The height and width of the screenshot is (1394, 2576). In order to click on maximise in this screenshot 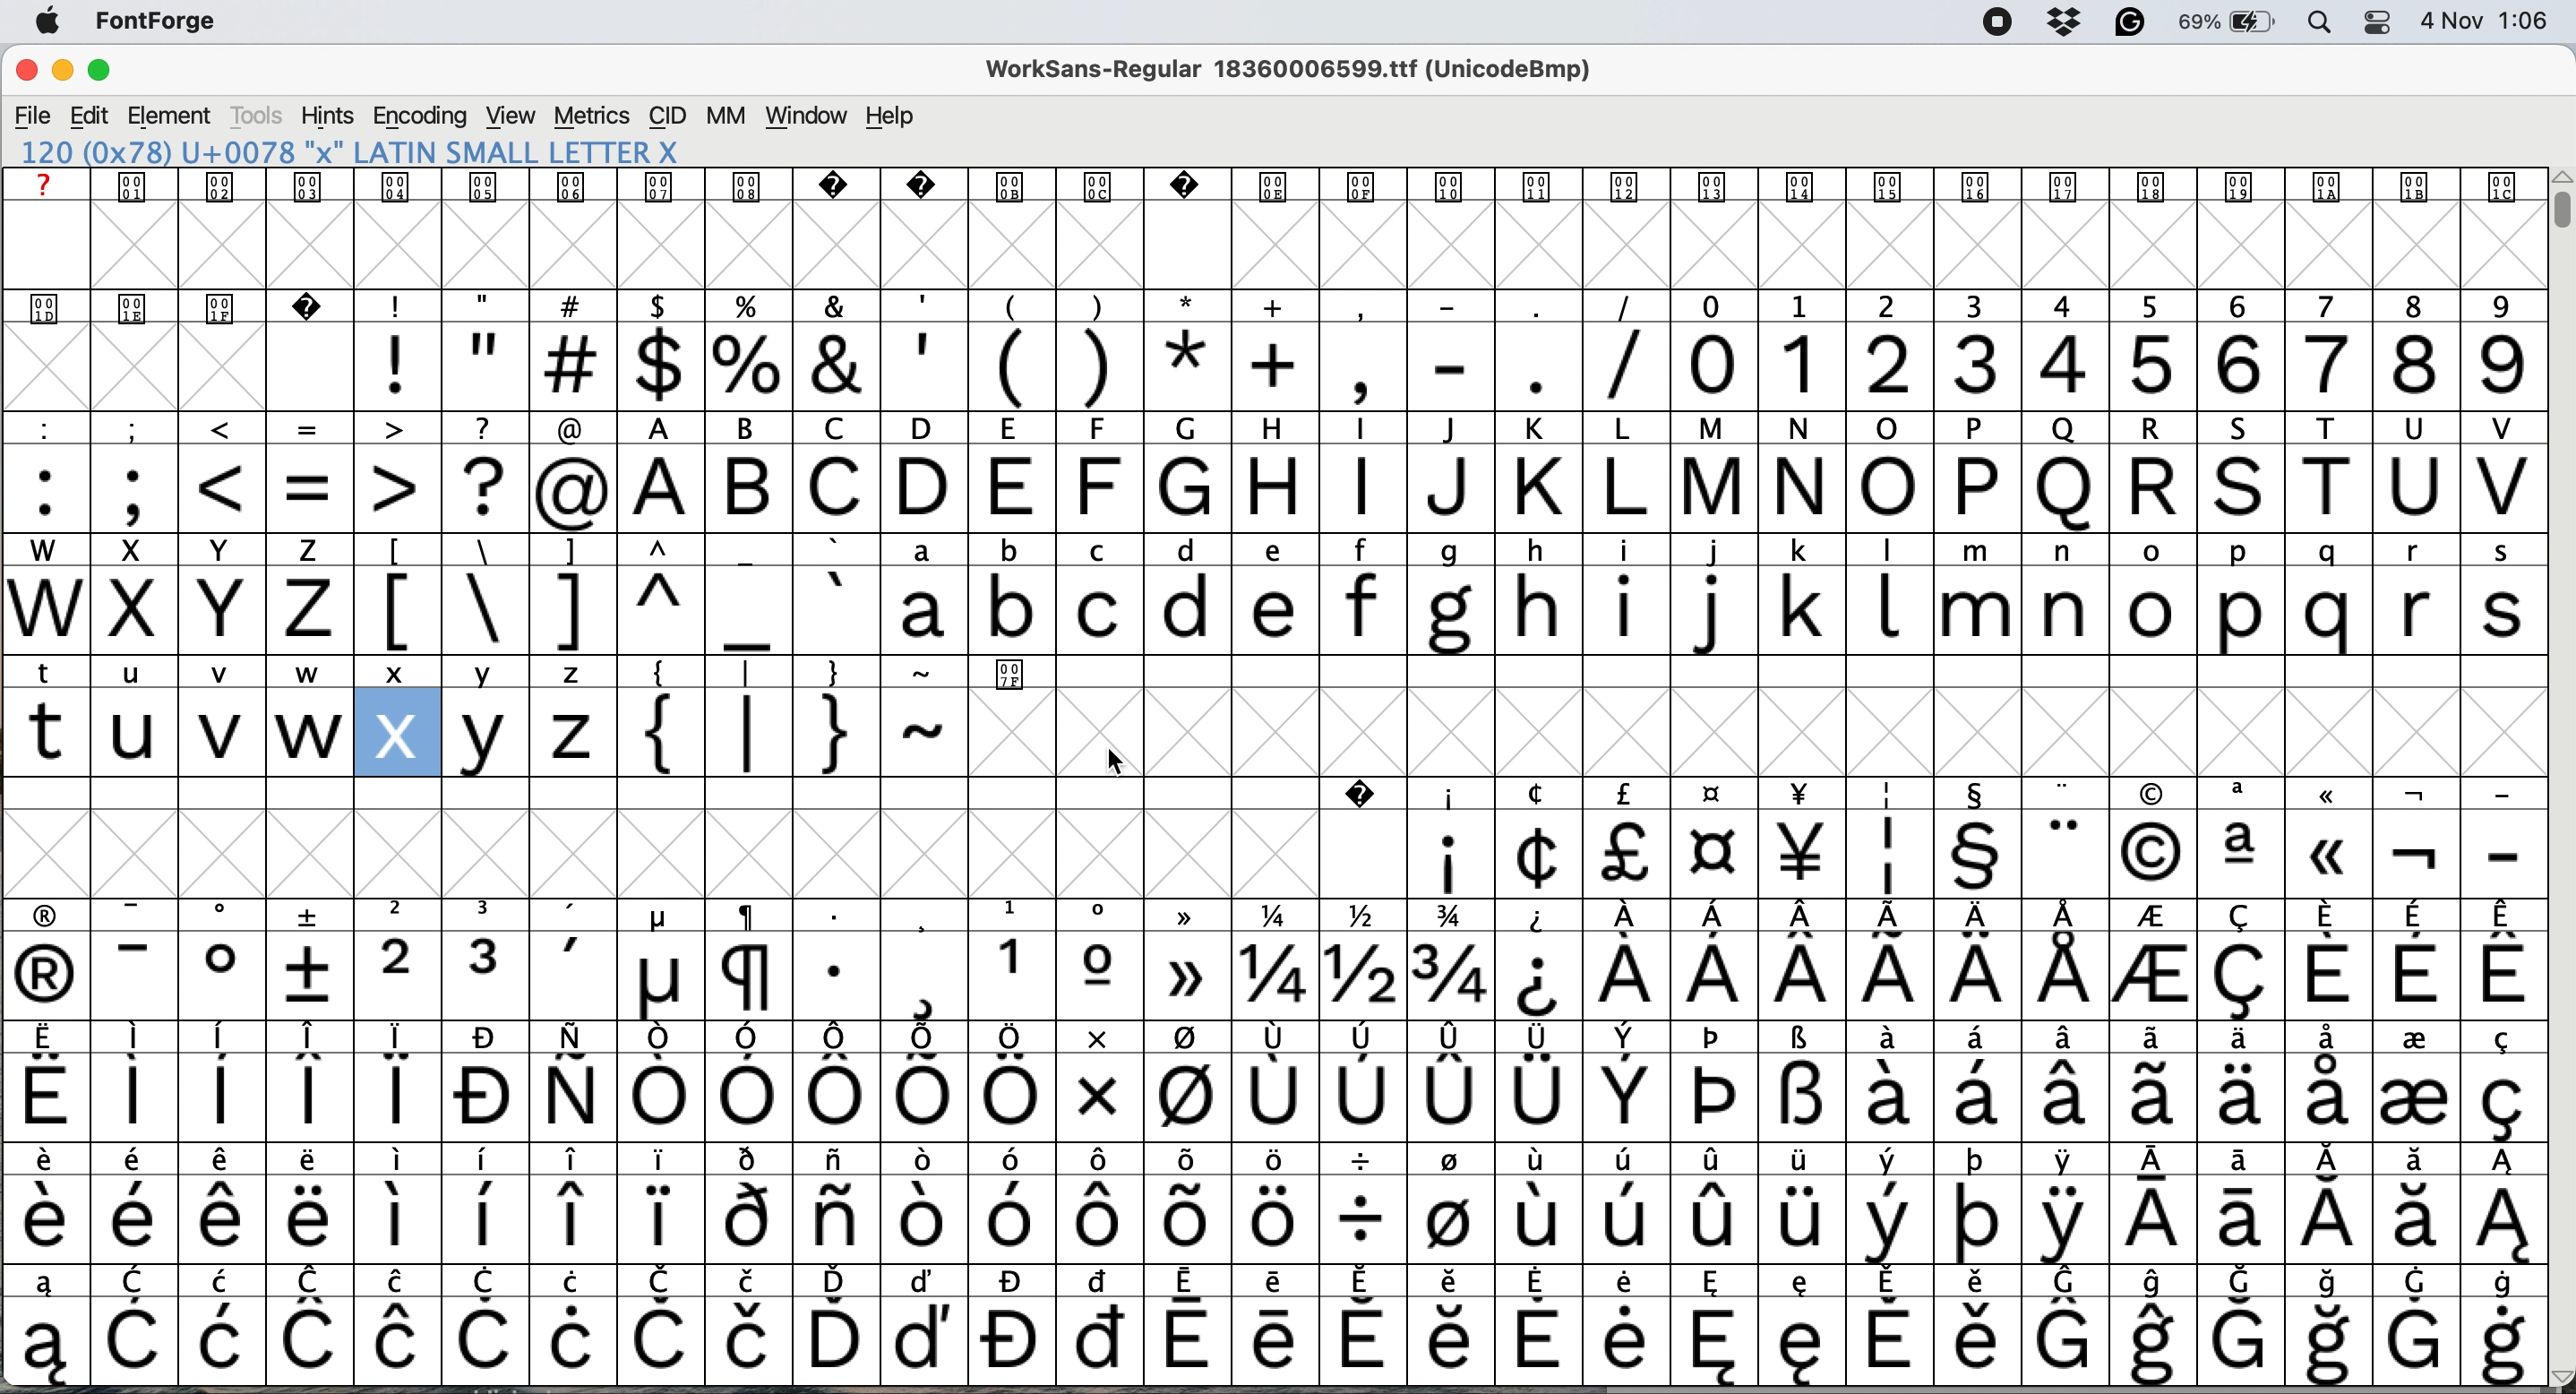, I will do `click(111, 74)`.